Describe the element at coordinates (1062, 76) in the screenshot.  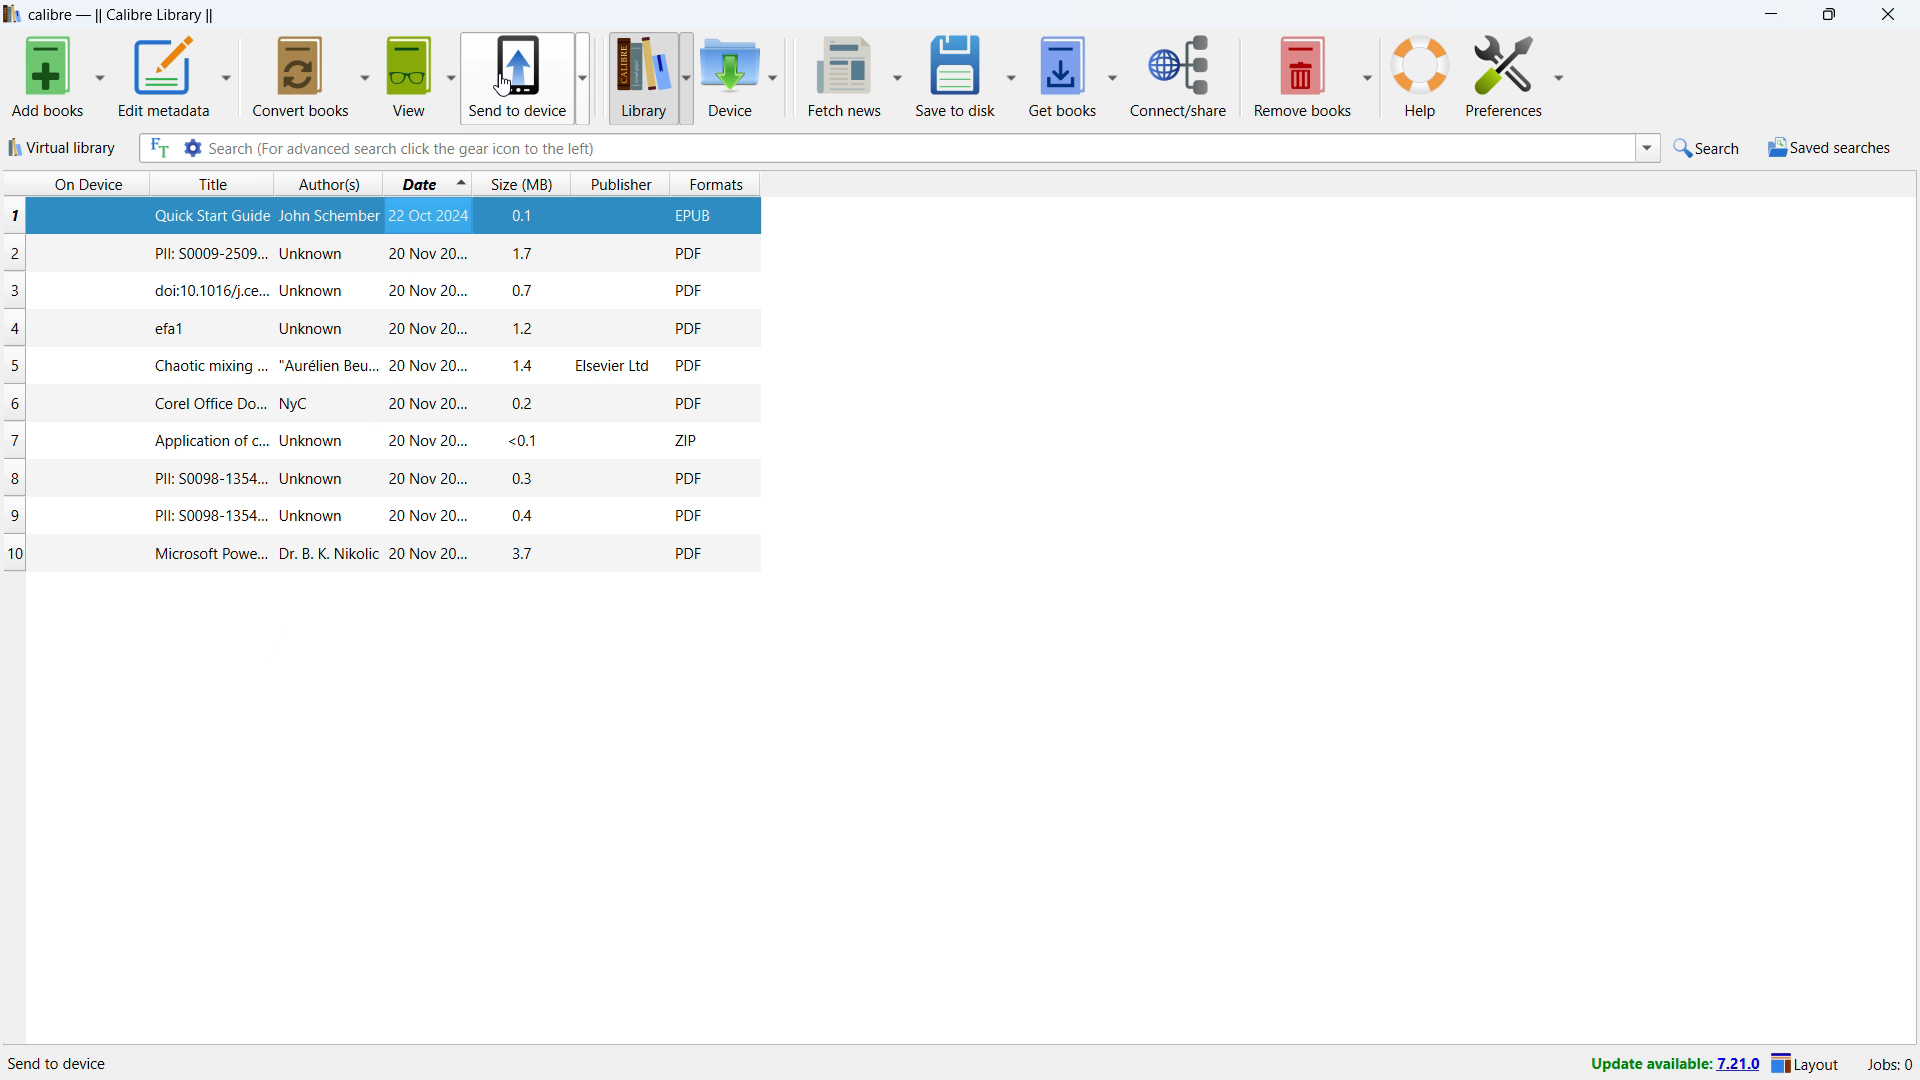
I see `get books` at that location.